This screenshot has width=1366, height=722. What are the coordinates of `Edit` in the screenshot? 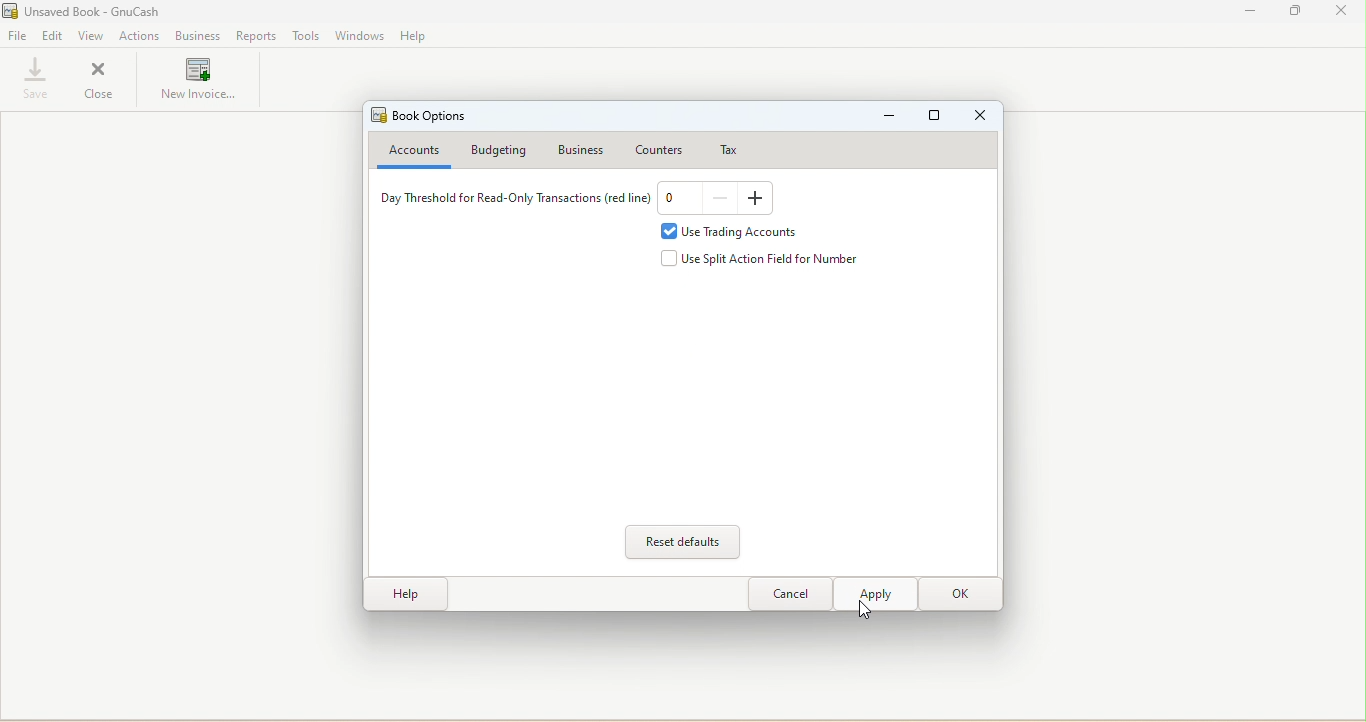 It's located at (53, 38).